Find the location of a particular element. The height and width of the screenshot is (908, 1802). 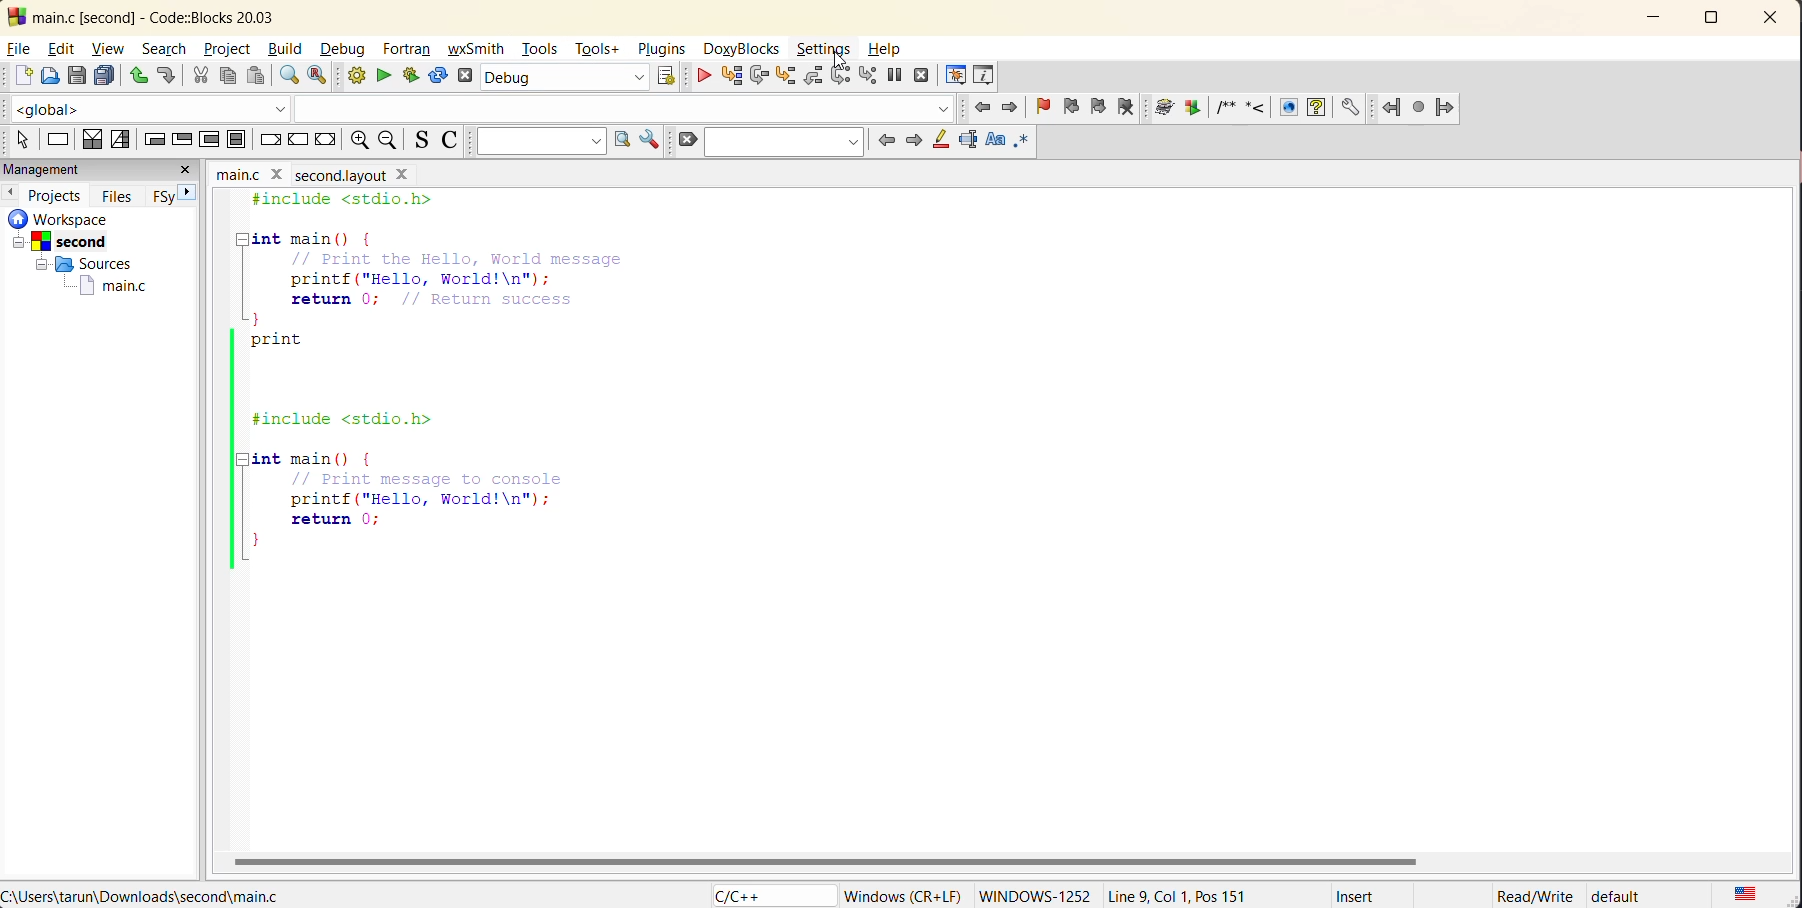

close is located at coordinates (187, 169).